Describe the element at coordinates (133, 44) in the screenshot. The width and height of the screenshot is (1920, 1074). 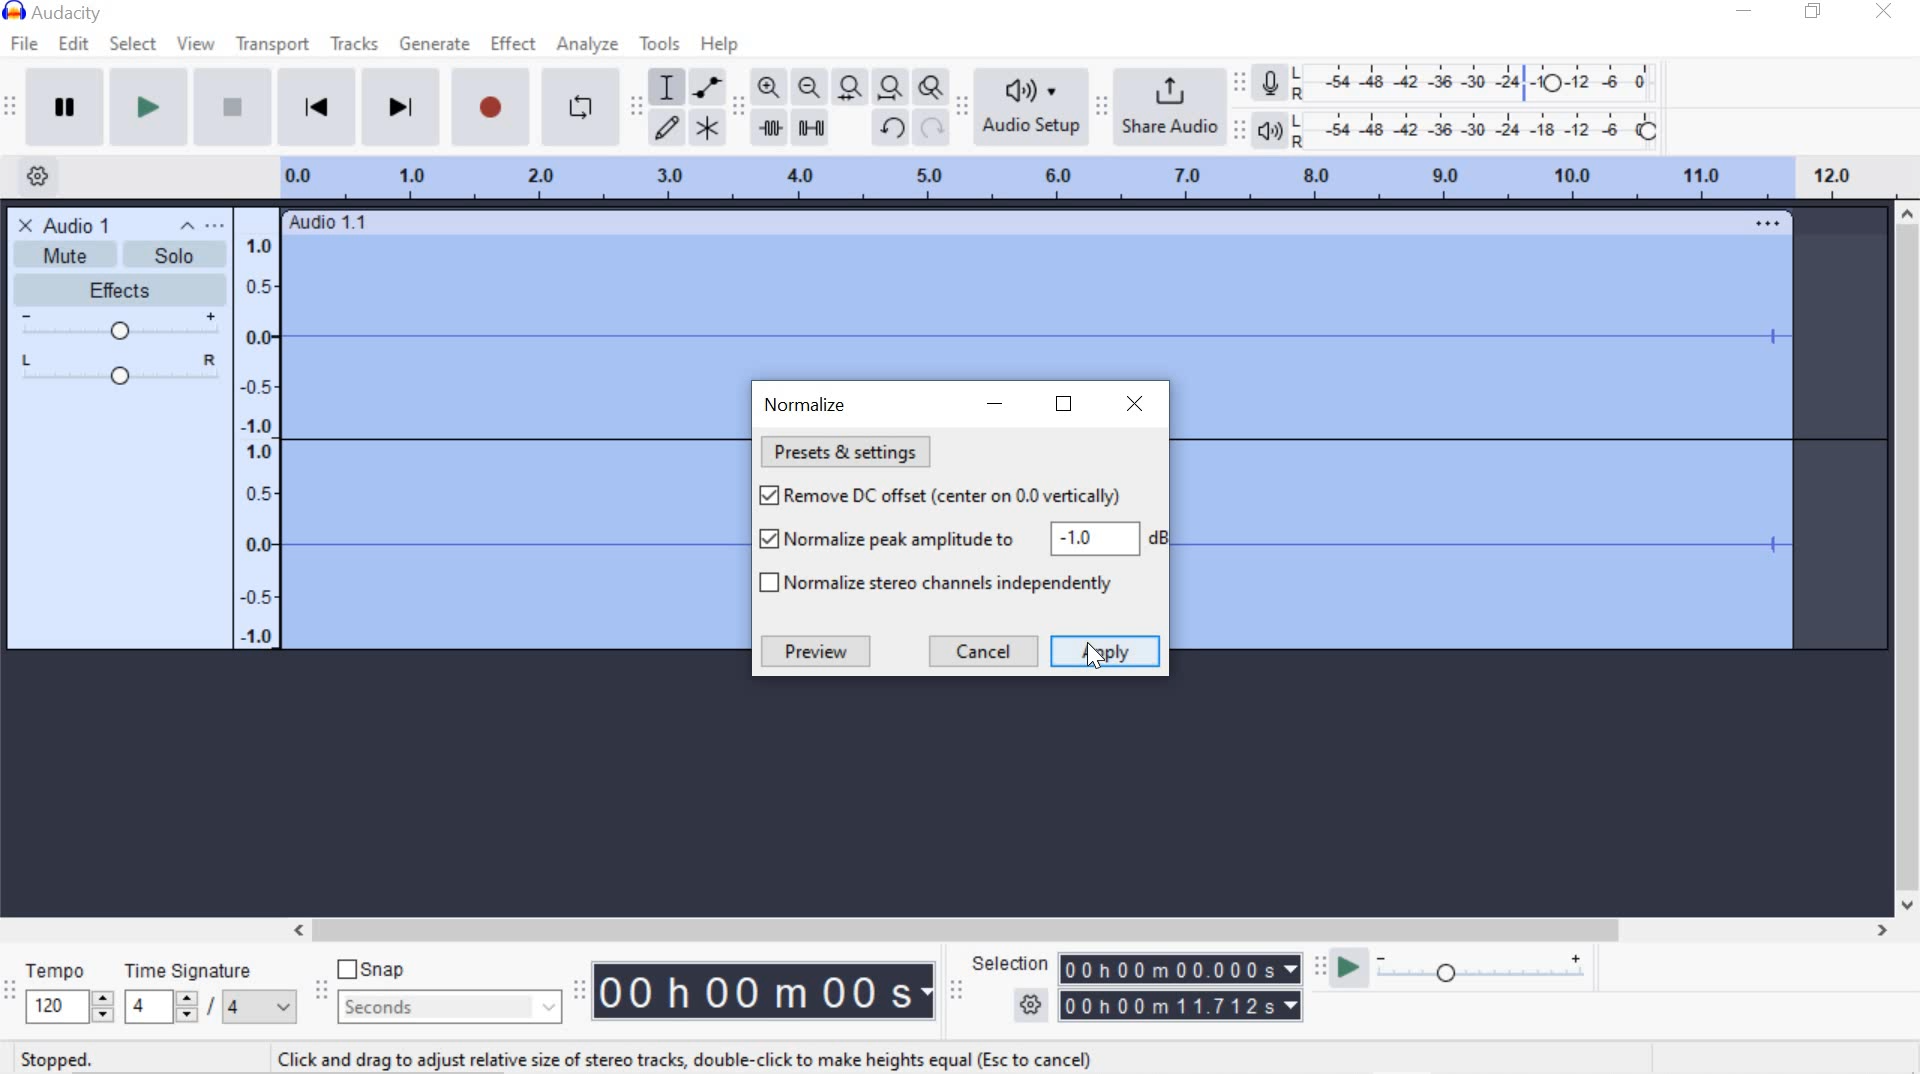
I see `select` at that location.